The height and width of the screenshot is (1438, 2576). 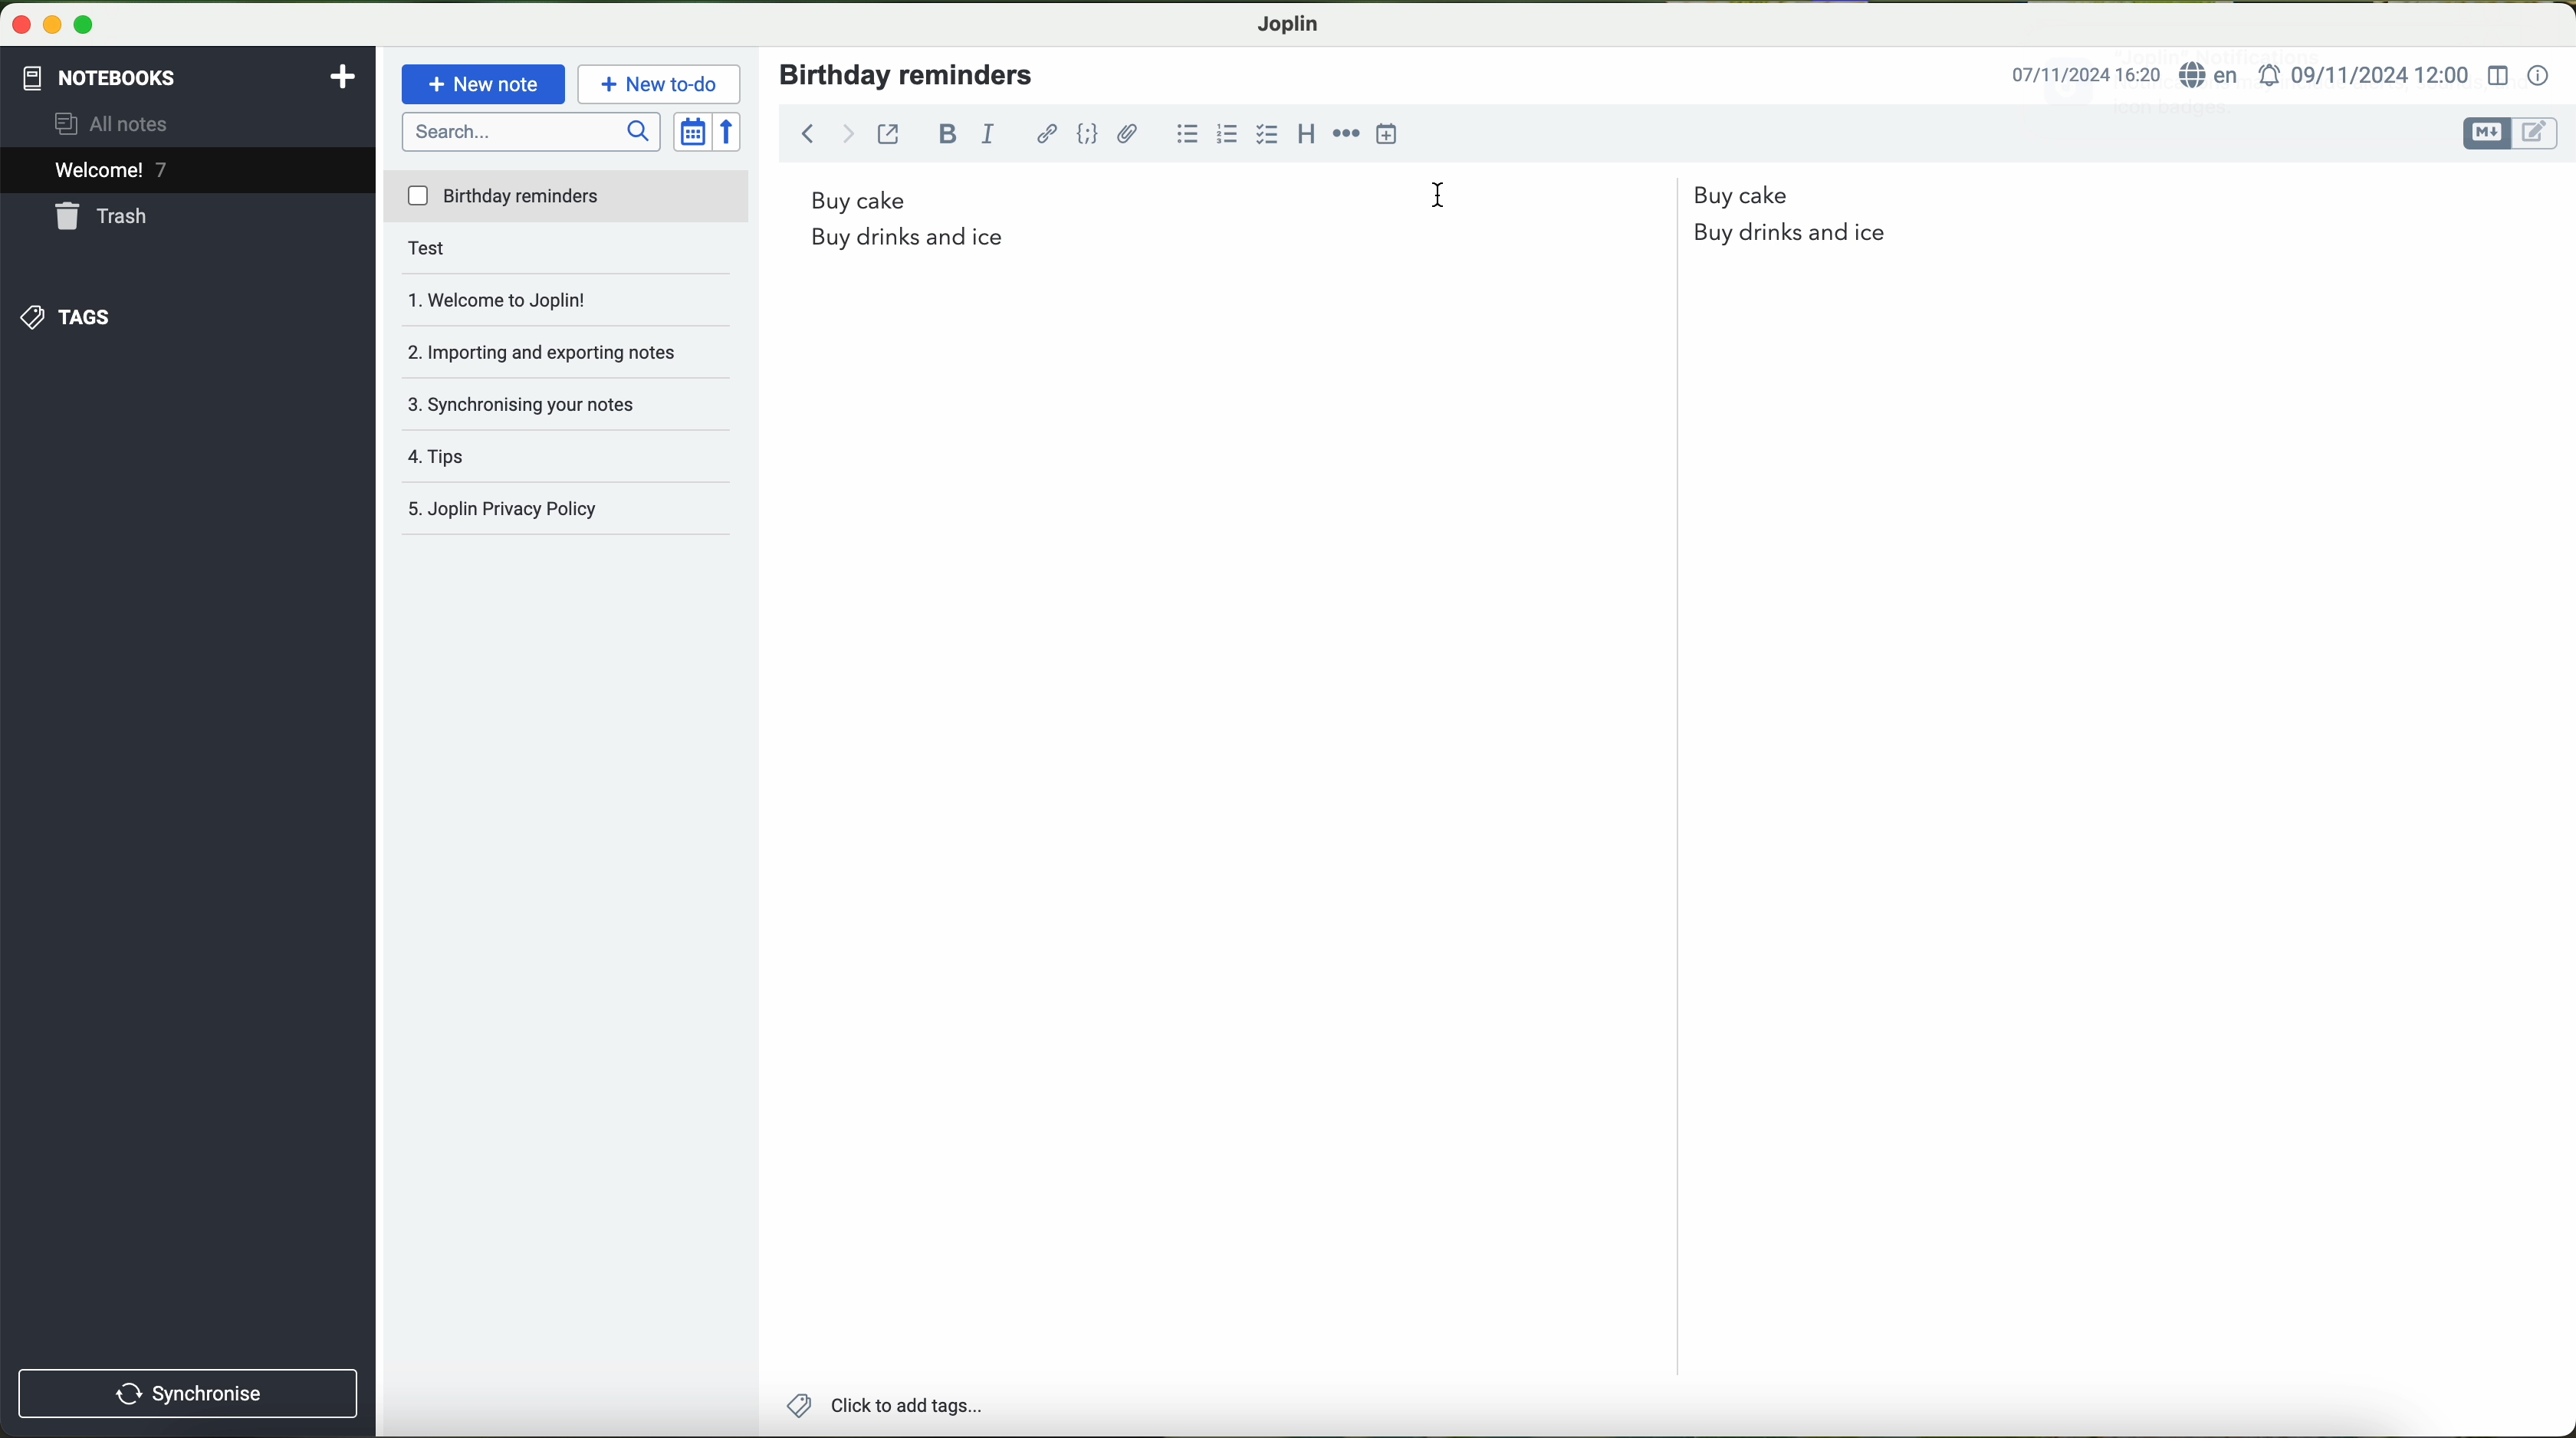 What do you see at coordinates (2309, 75) in the screenshot?
I see `date and hour` at bounding box center [2309, 75].